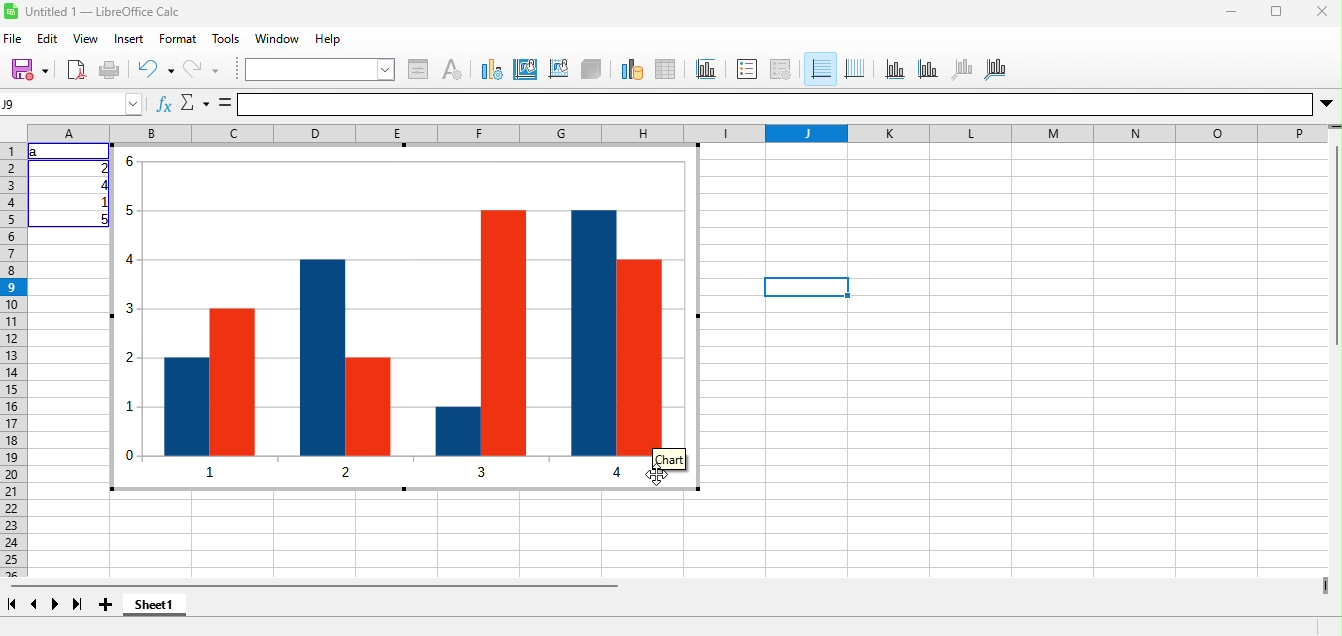  Describe the element at coordinates (11, 11) in the screenshot. I see `Software logo` at that location.